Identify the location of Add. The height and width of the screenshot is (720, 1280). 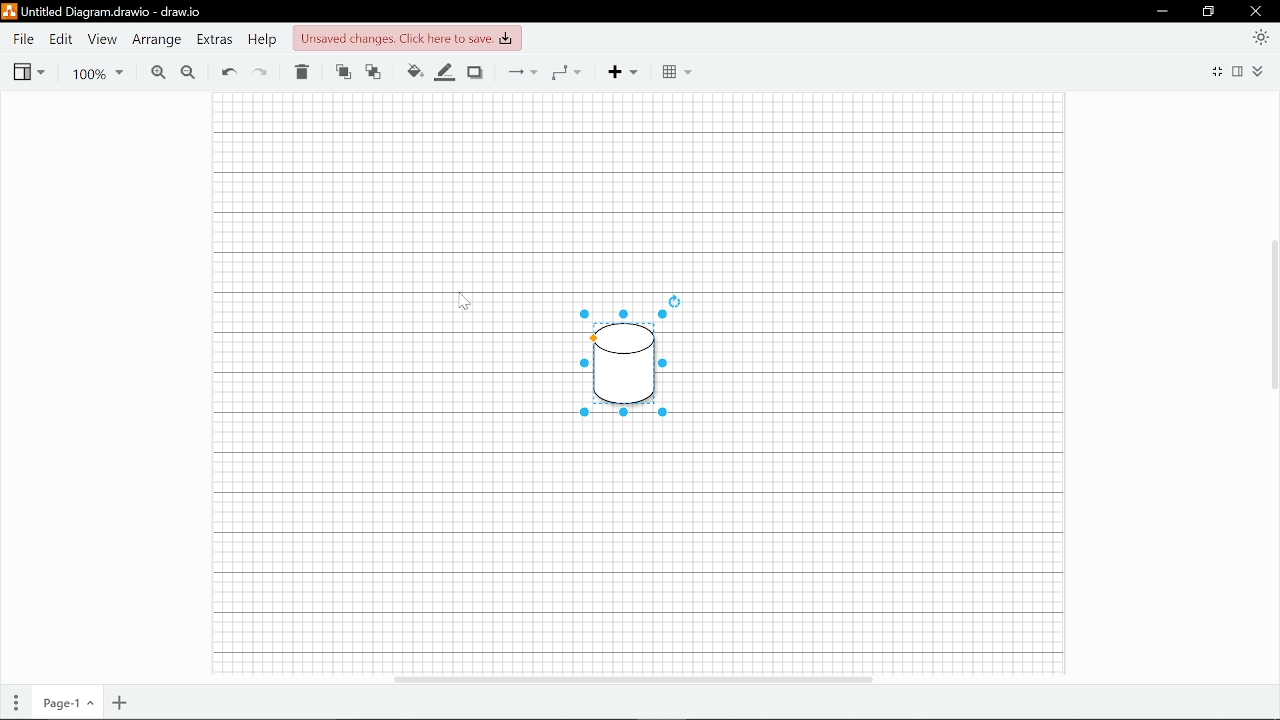
(623, 72).